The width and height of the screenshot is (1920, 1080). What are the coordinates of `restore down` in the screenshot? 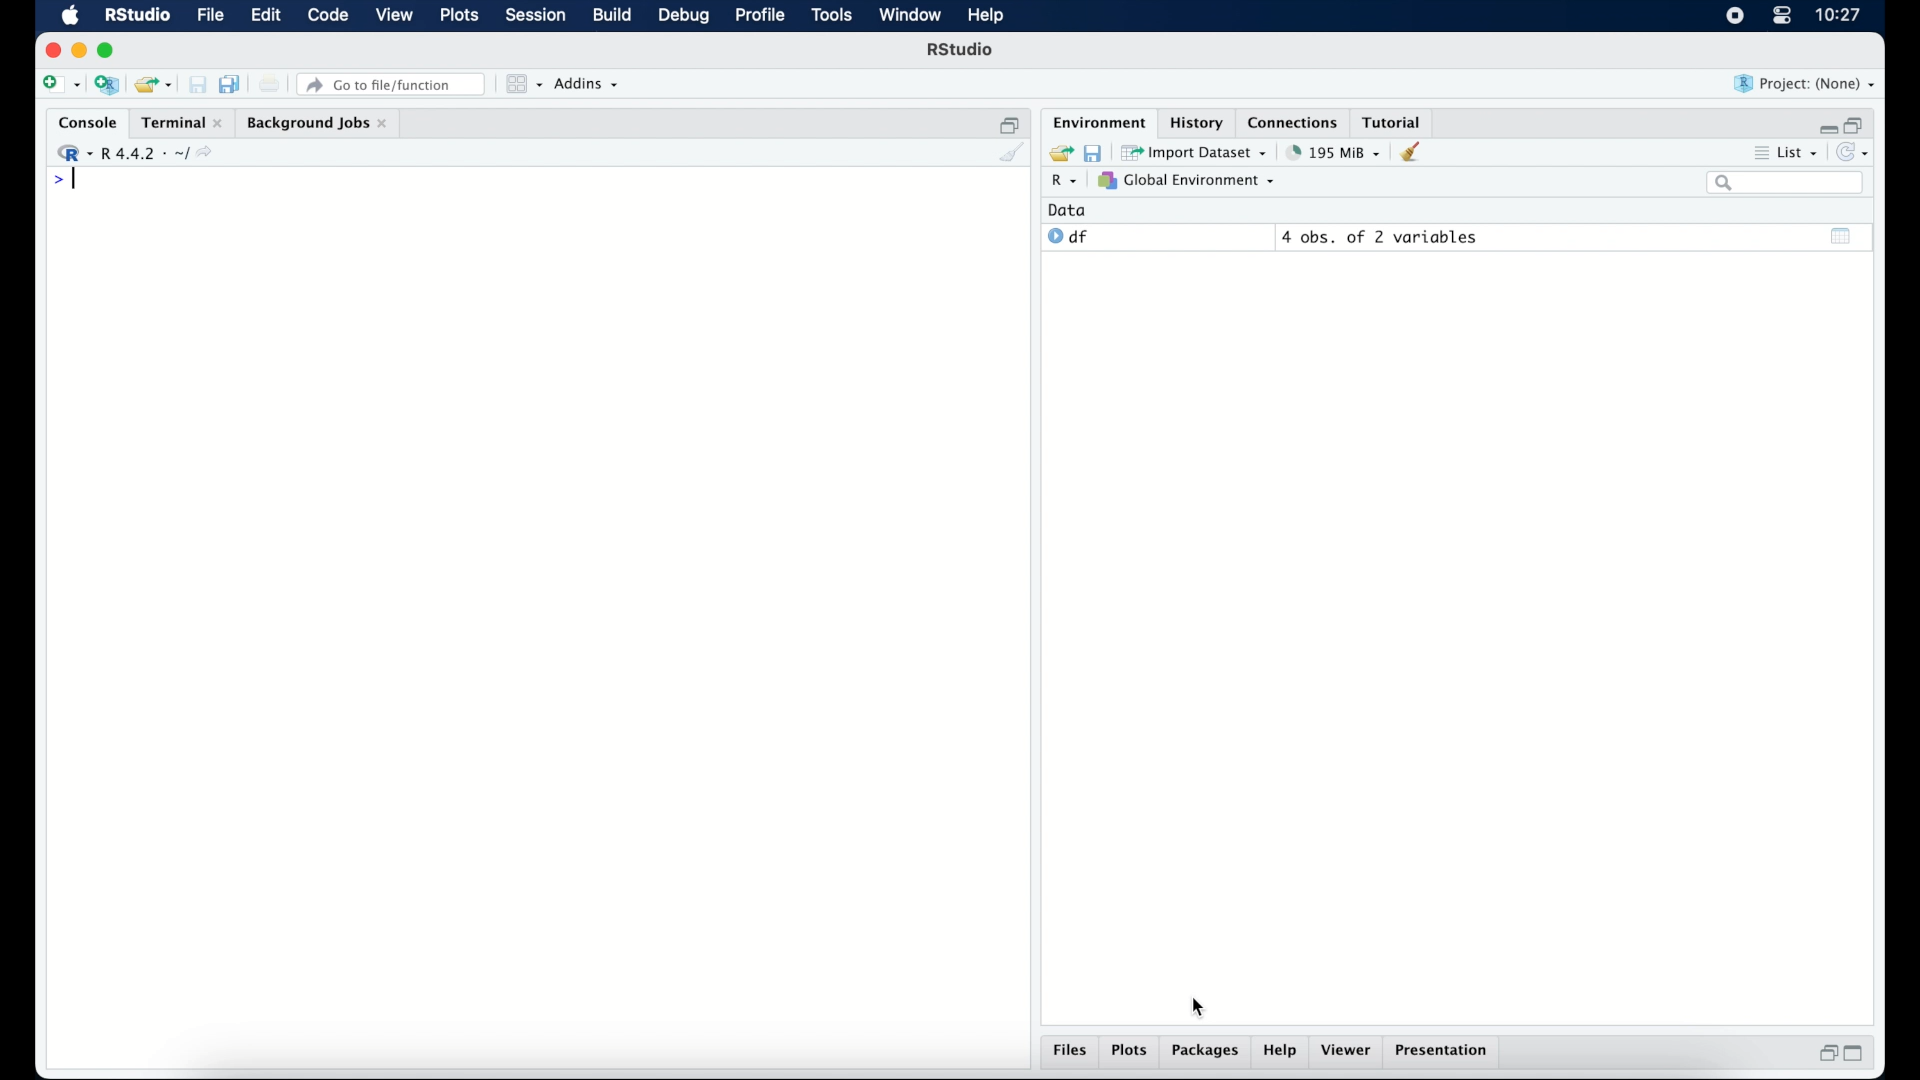 It's located at (1010, 123).